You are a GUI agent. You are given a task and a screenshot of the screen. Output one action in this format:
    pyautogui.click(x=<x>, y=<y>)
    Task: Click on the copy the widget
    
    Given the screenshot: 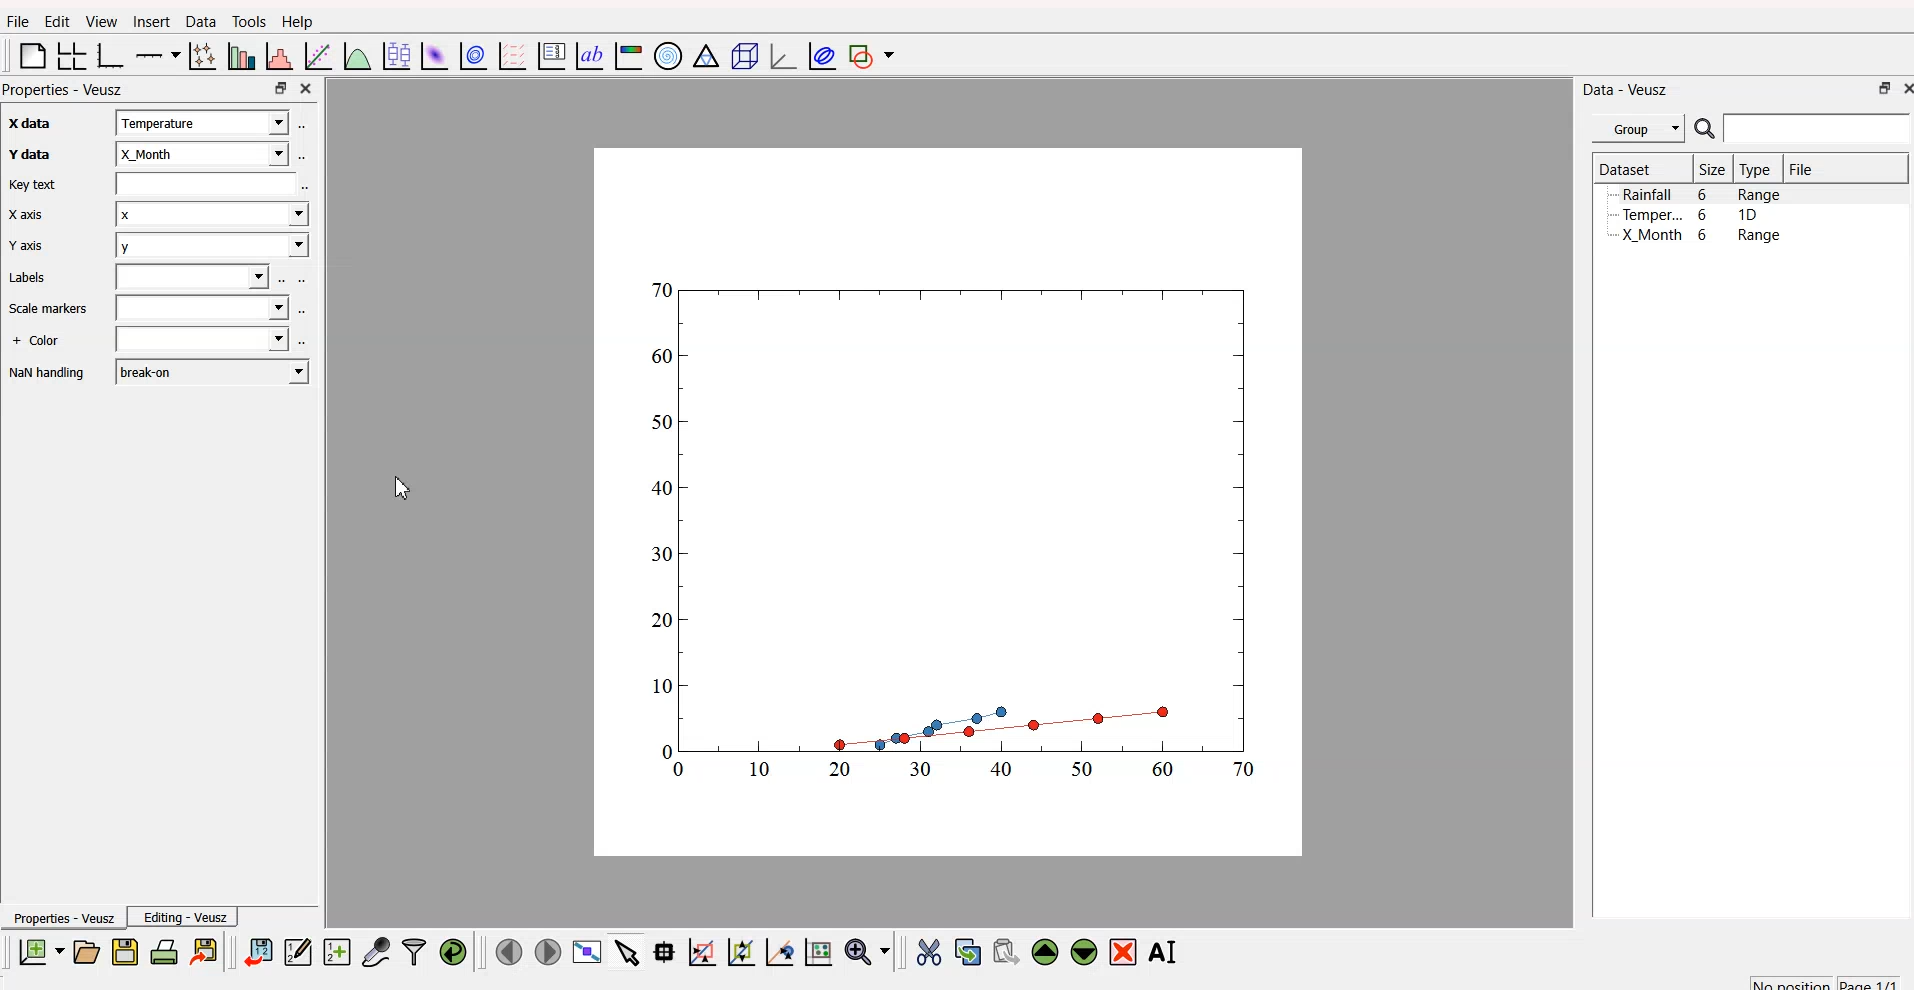 What is the action you would take?
    pyautogui.click(x=967, y=949)
    